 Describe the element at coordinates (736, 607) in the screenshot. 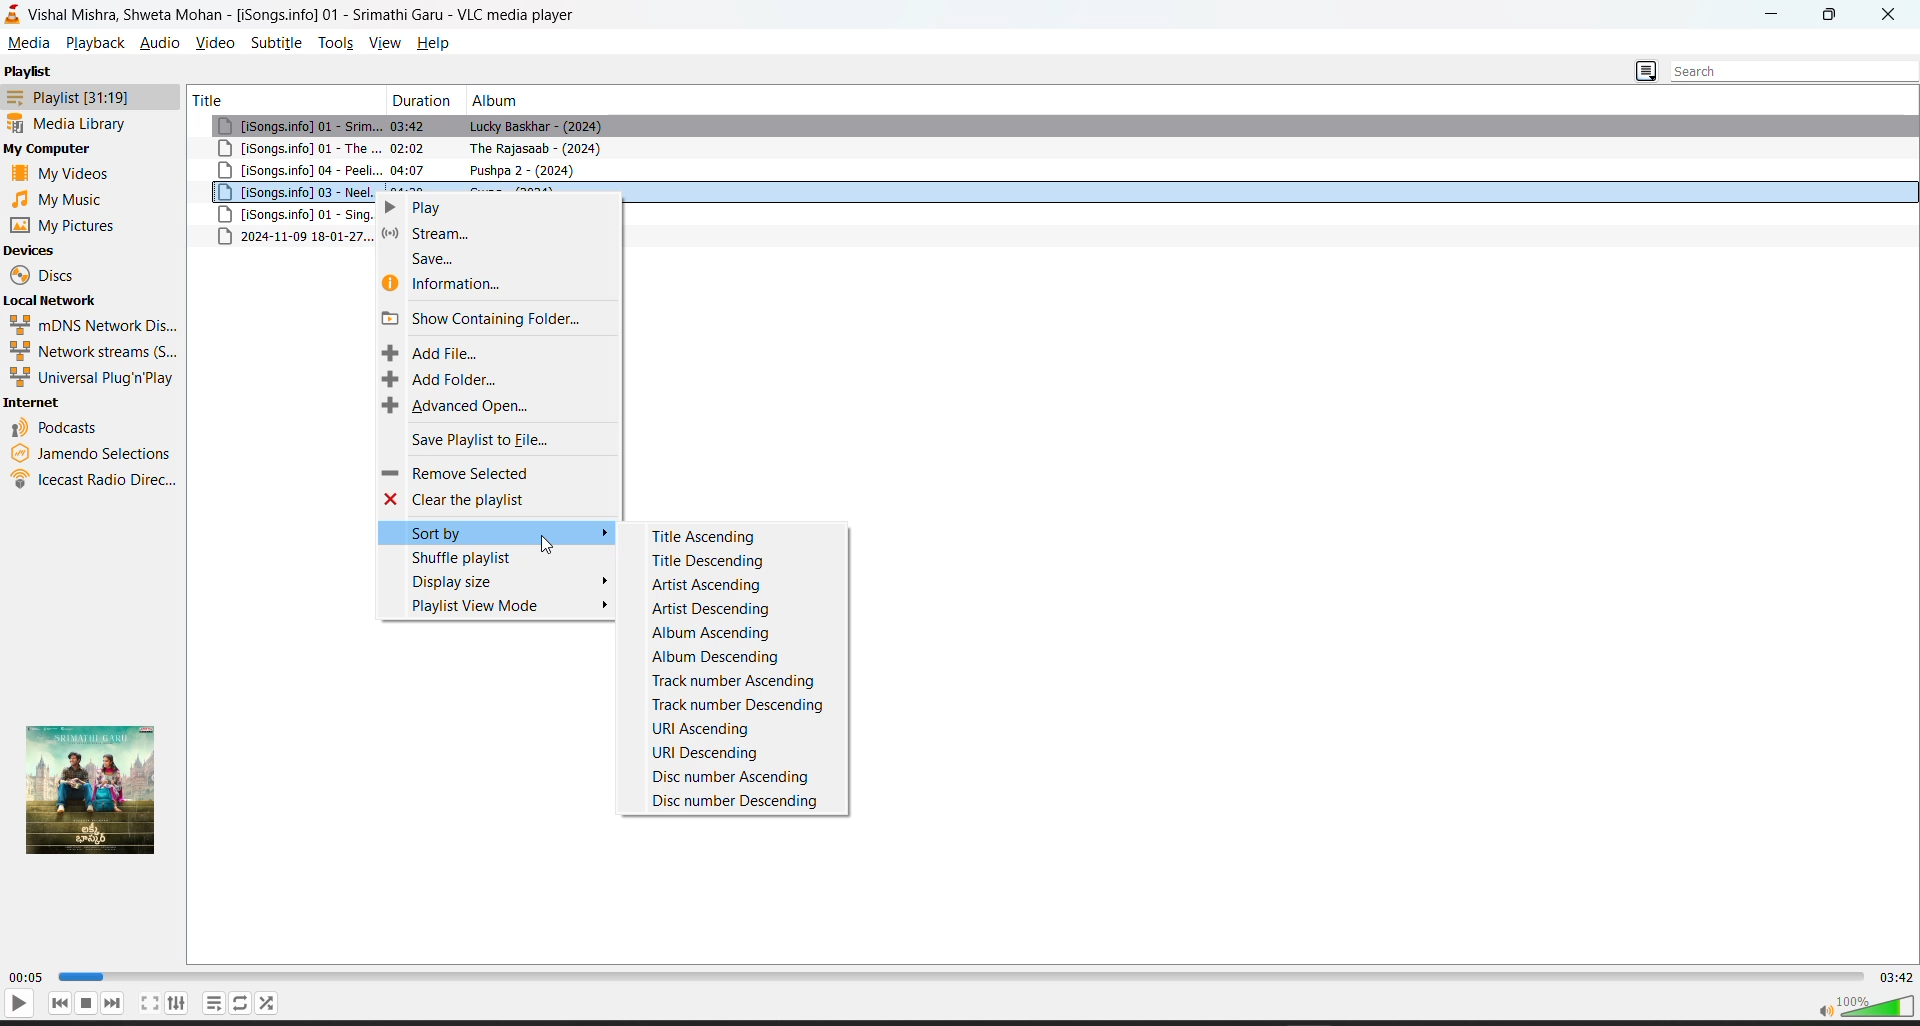

I see `artist descending` at that location.